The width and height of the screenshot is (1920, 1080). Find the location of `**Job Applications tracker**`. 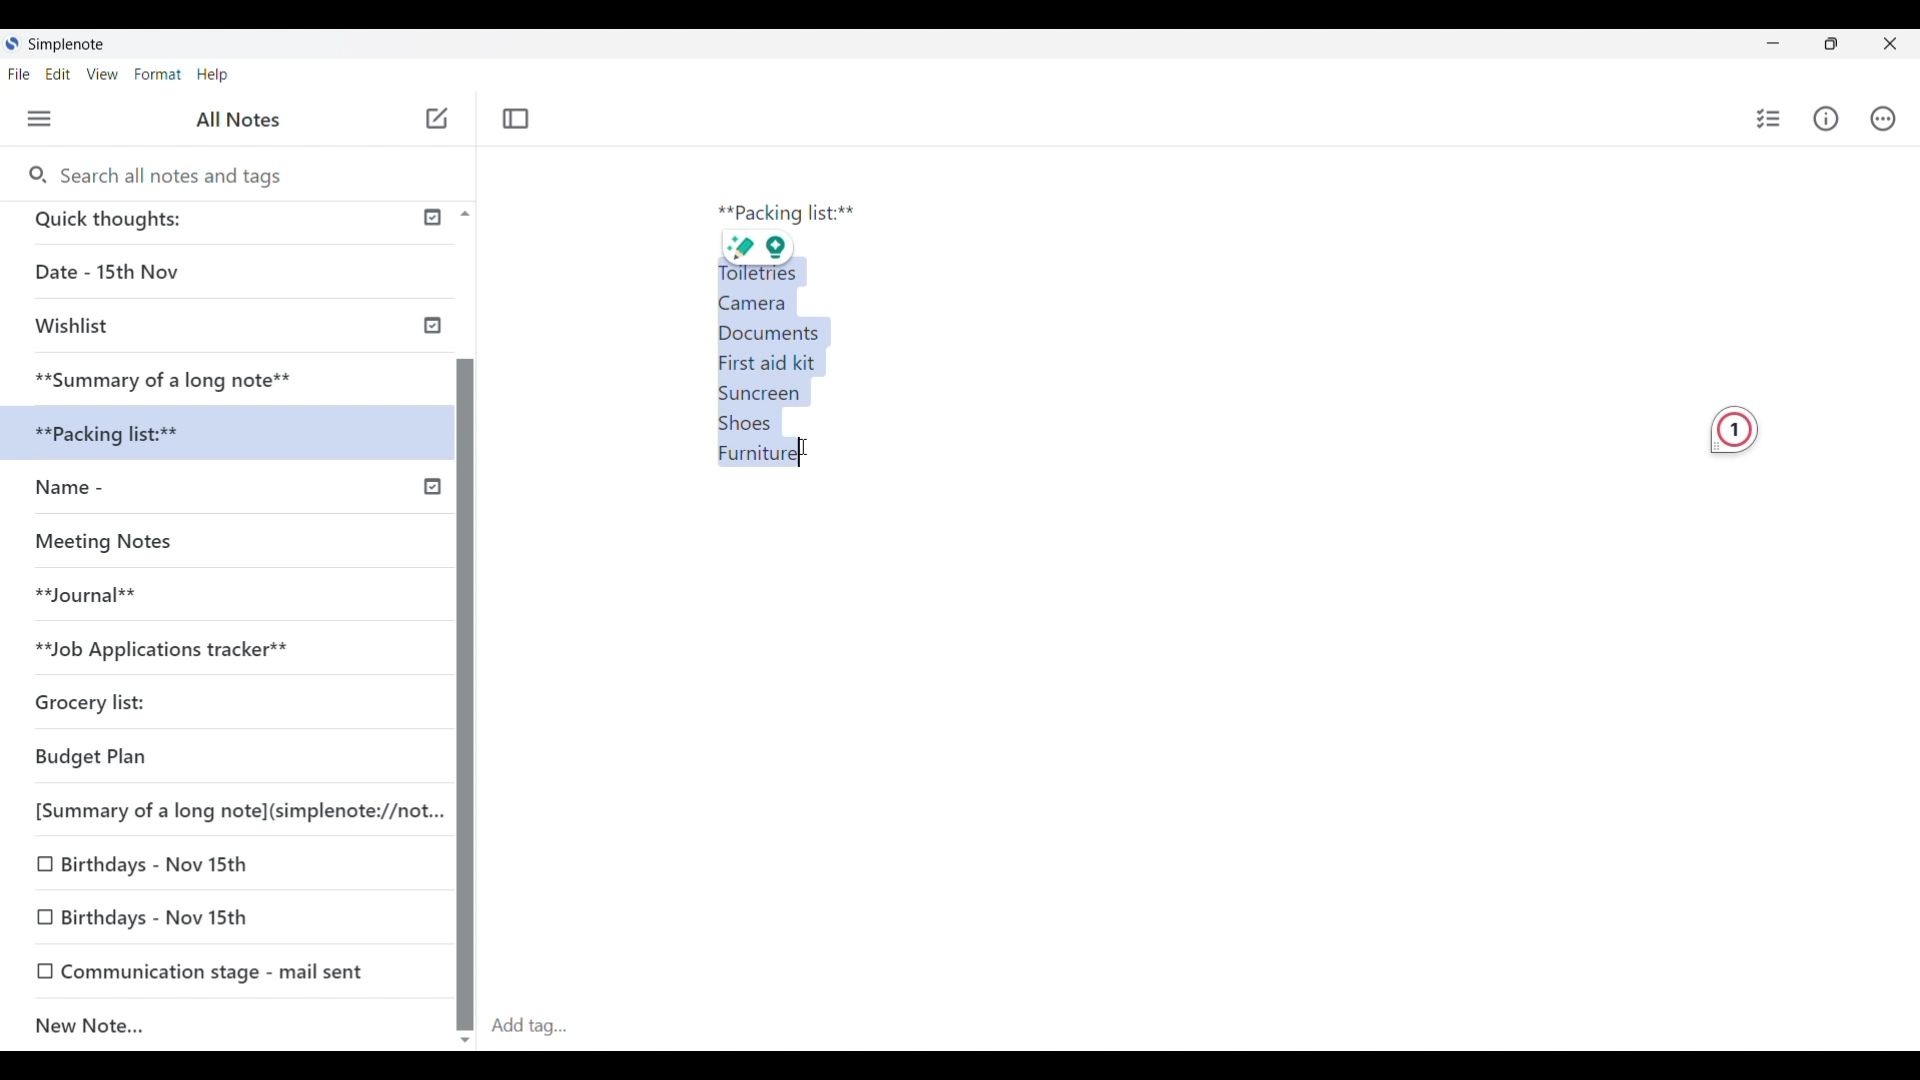

**Job Applications tracker** is located at coordinates (206, 649).